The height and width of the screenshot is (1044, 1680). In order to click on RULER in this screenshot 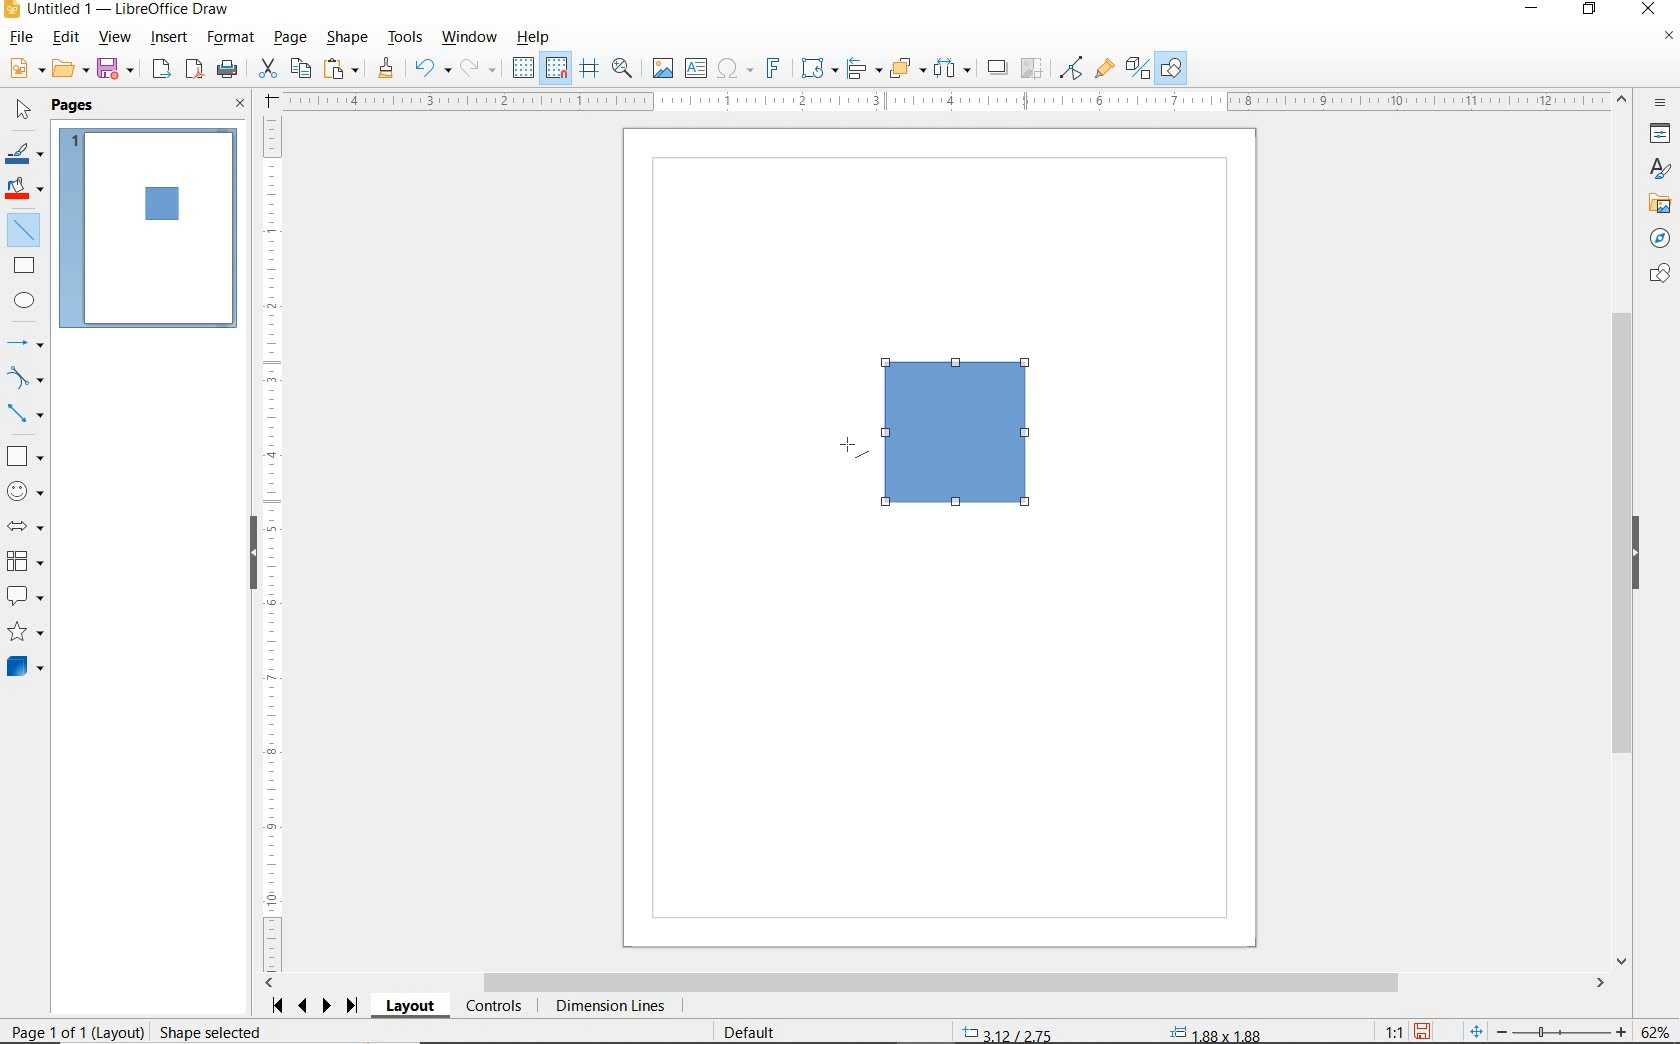, I will do `click(946, 101)`.